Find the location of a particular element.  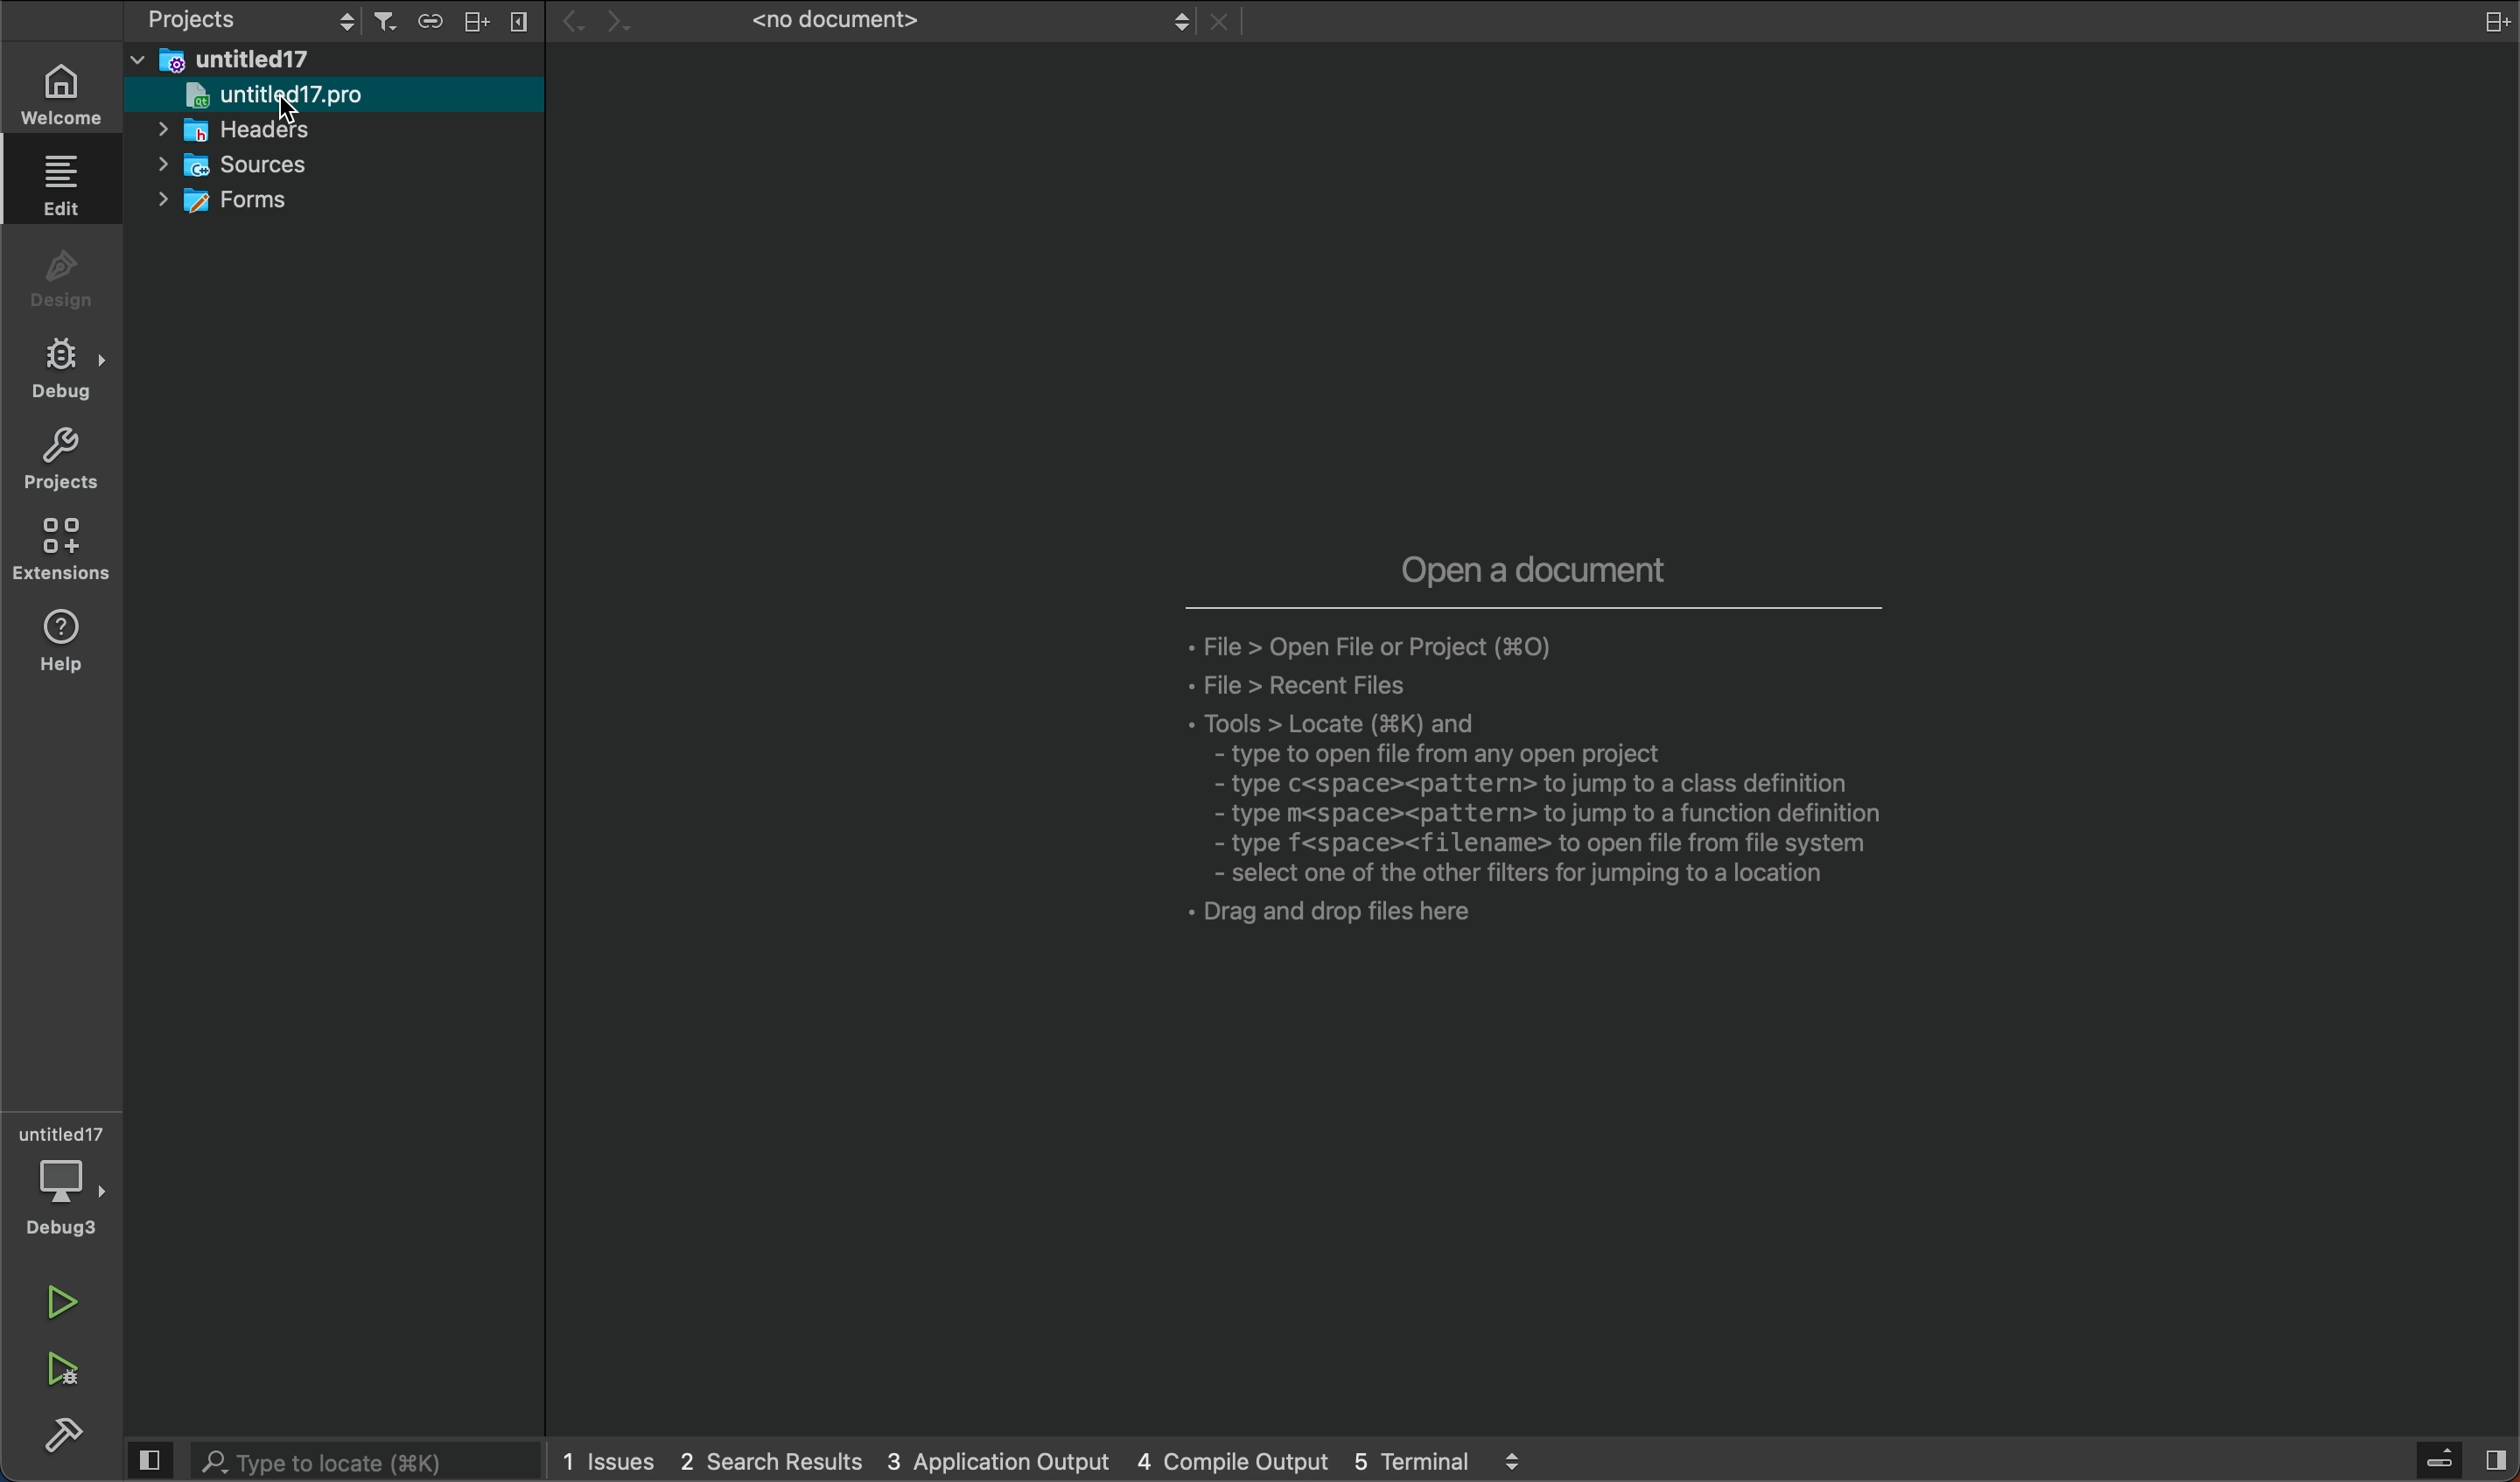

untitled 17 pro is located at coordinates (336, 96).